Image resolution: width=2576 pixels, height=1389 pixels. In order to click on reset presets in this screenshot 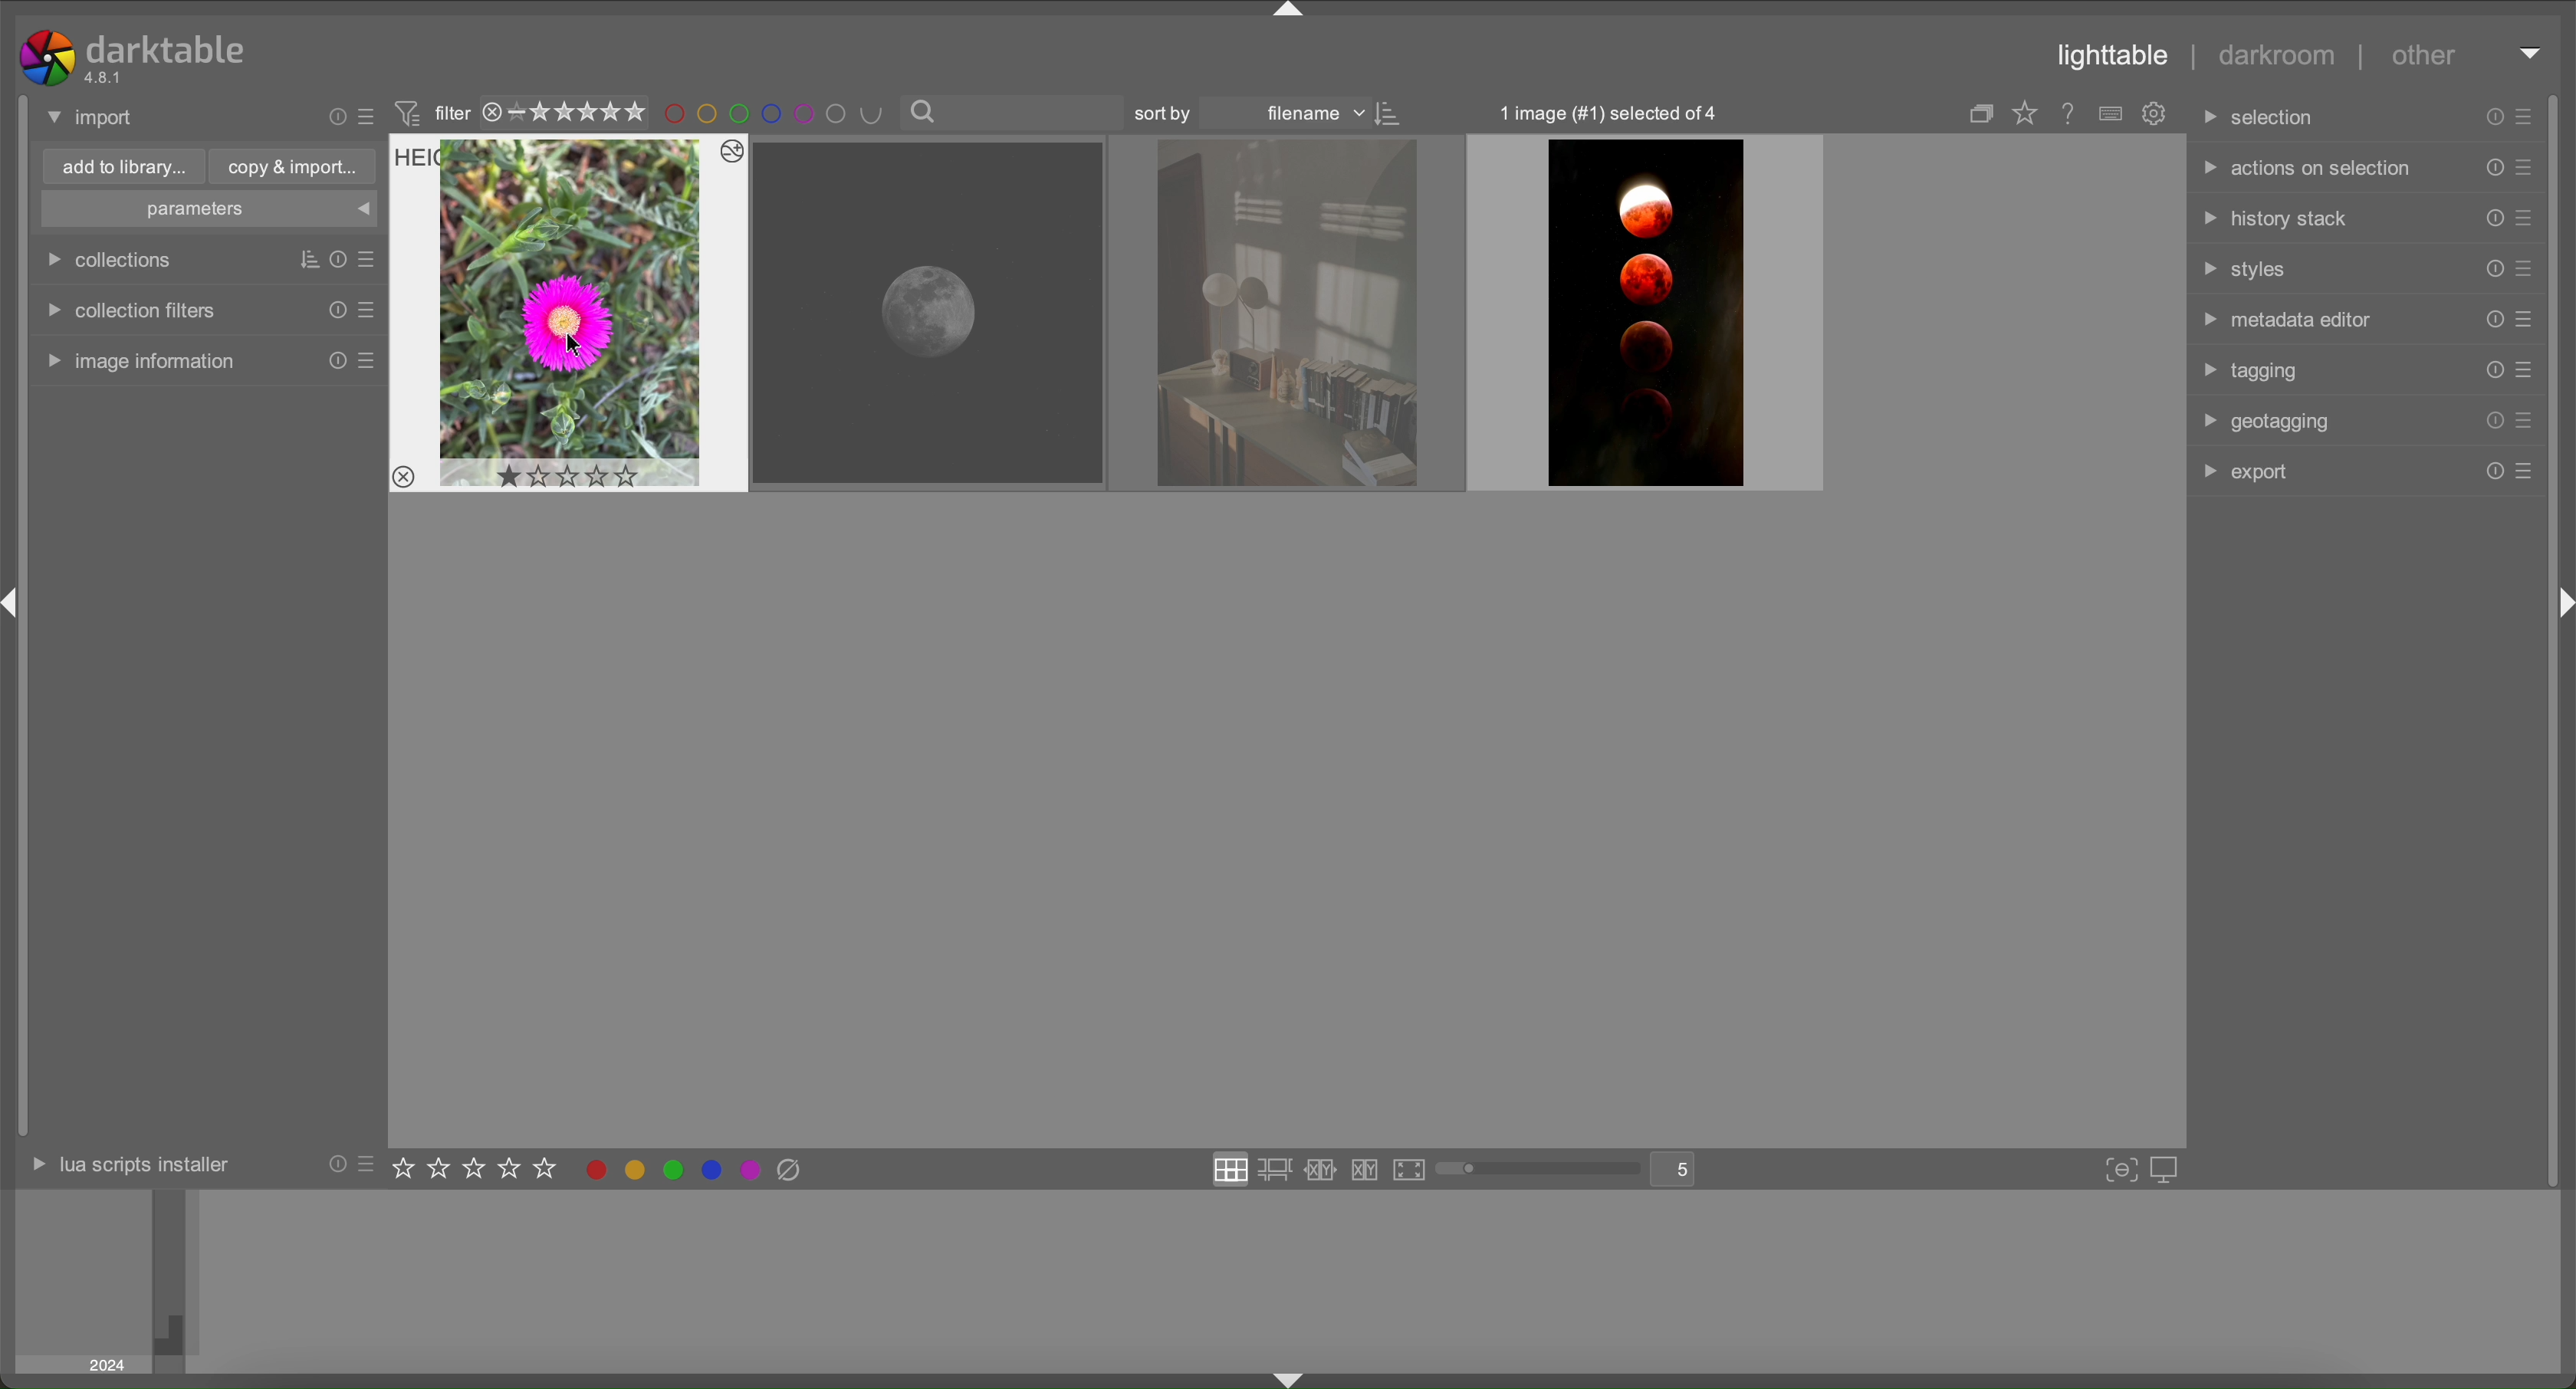, I will do `click(2491, 470)`.